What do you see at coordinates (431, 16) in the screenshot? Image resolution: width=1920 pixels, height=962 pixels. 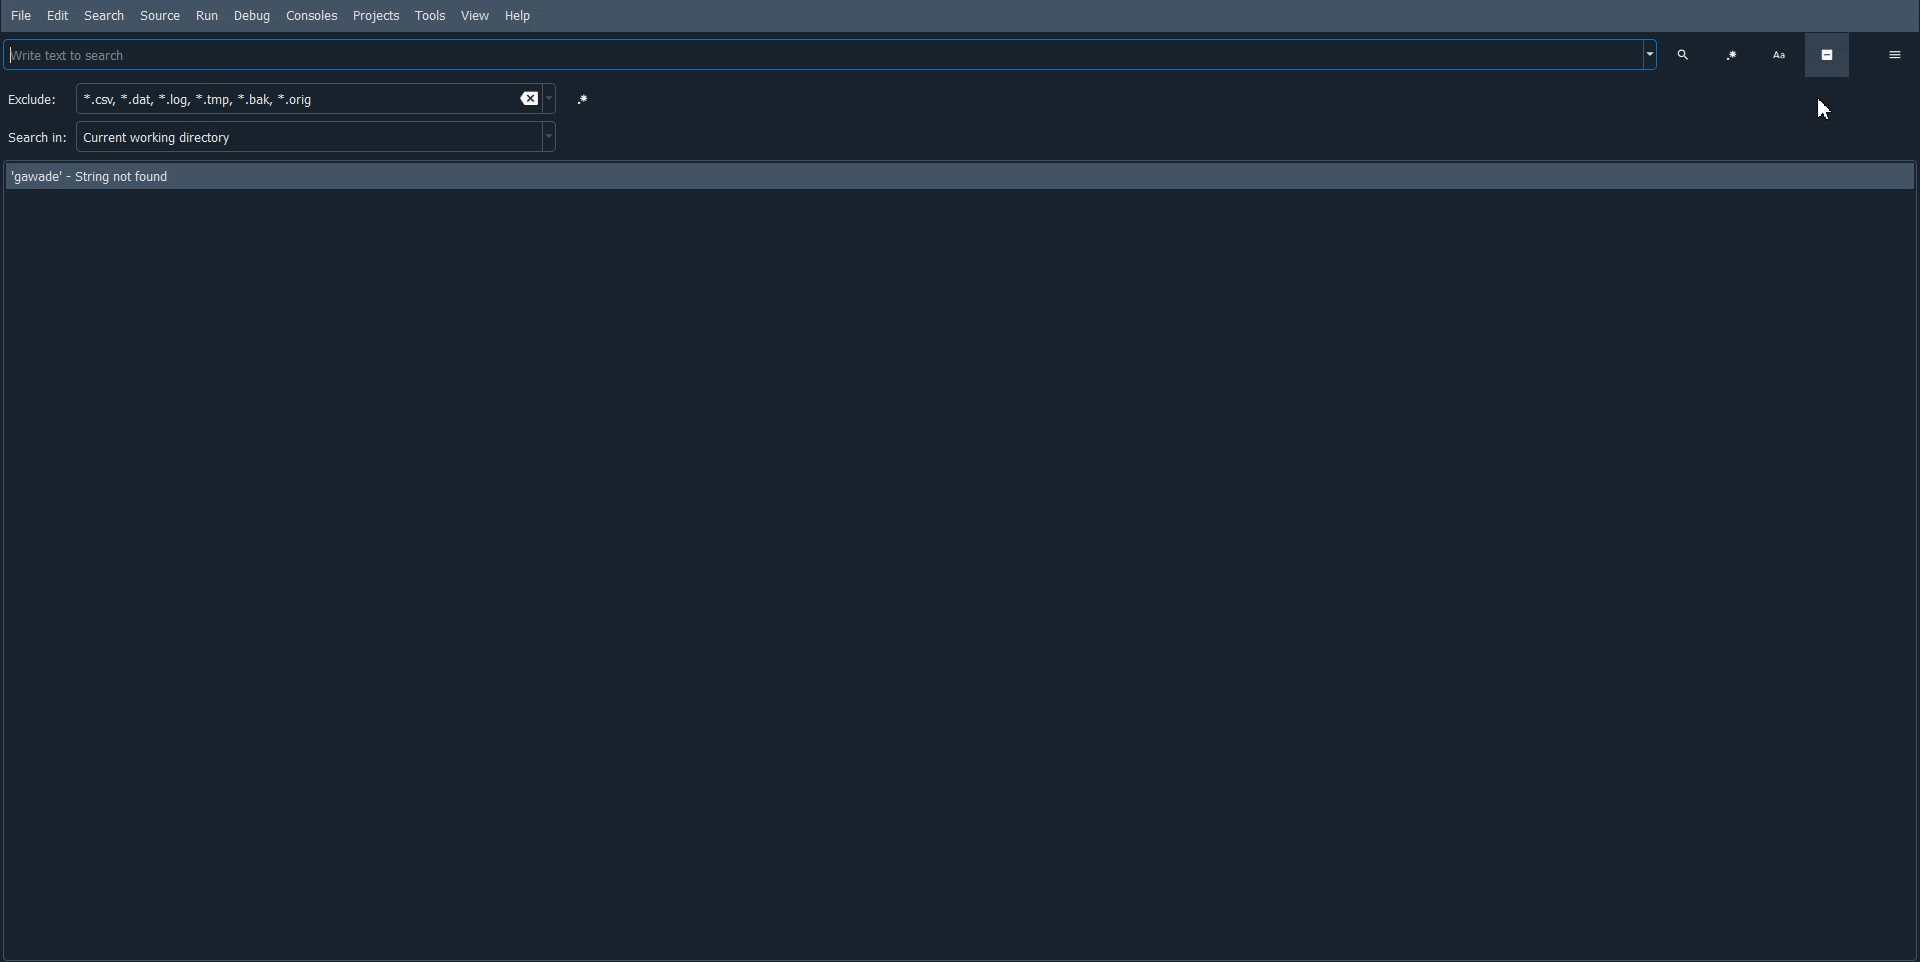 I see `Tools` at bounding box center [431, 16].